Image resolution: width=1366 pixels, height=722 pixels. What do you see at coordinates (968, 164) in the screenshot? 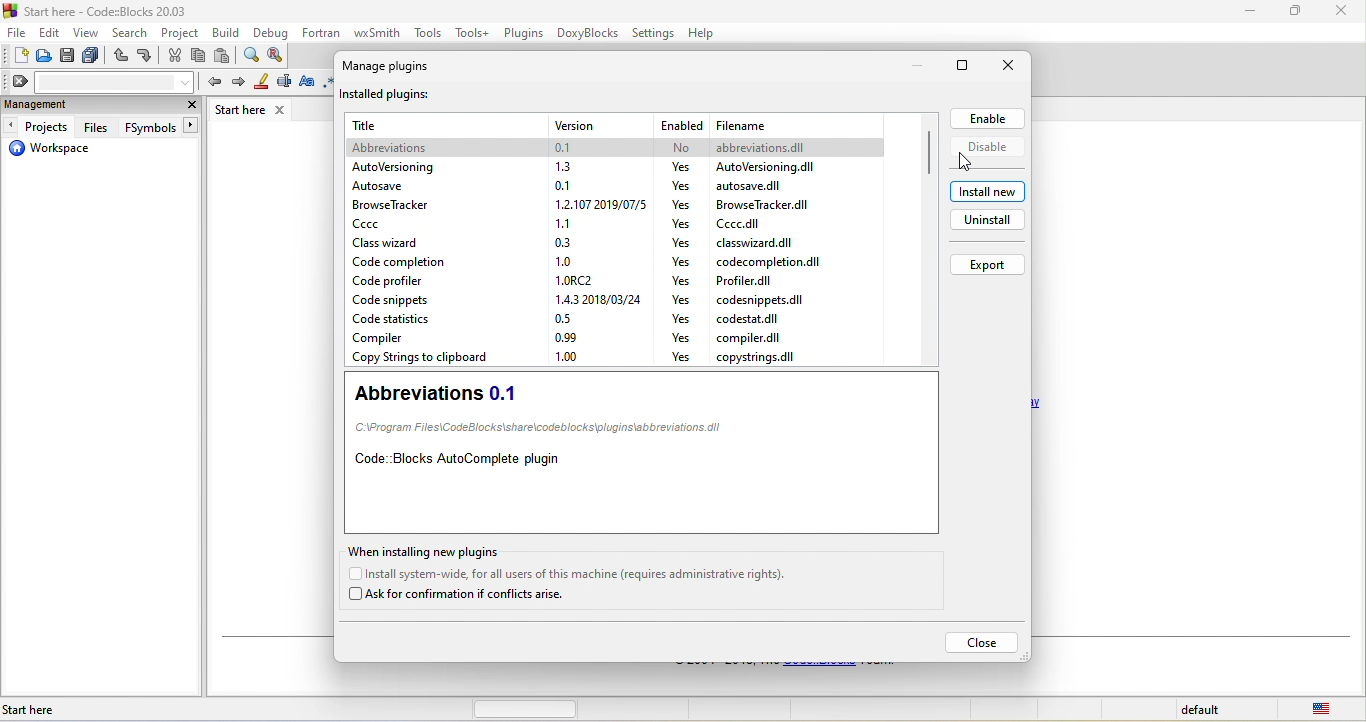
I see `cursor movement` at bounding box center [968, 164].